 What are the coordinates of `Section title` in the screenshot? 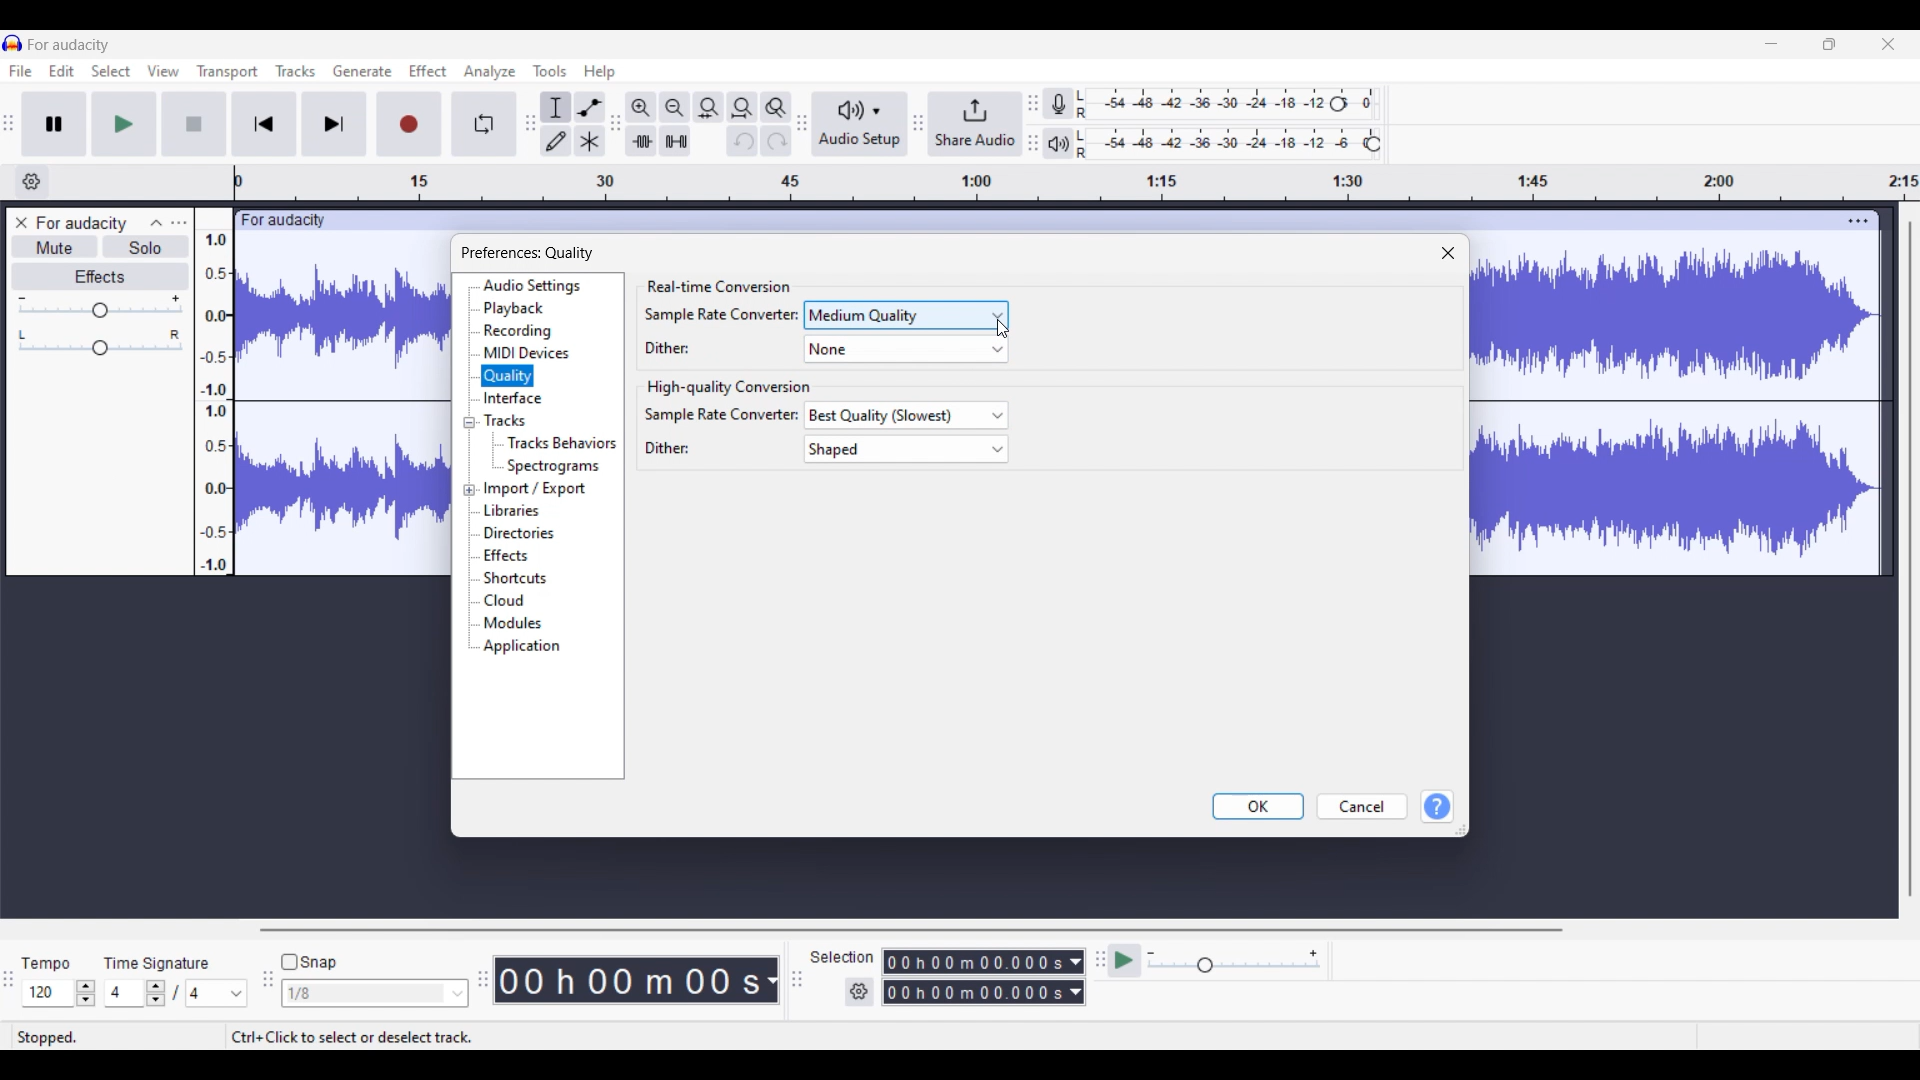 It's located at (718, 287).